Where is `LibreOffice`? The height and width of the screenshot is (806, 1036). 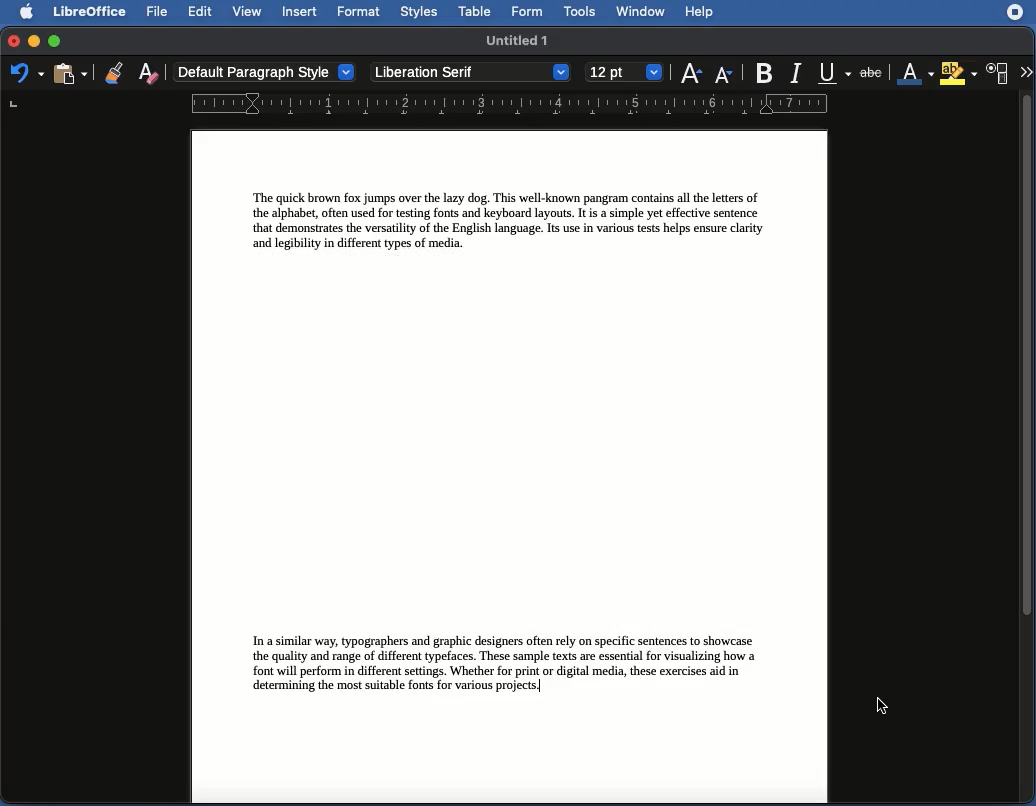
LibreOffice is located at coordinates (87, 13).